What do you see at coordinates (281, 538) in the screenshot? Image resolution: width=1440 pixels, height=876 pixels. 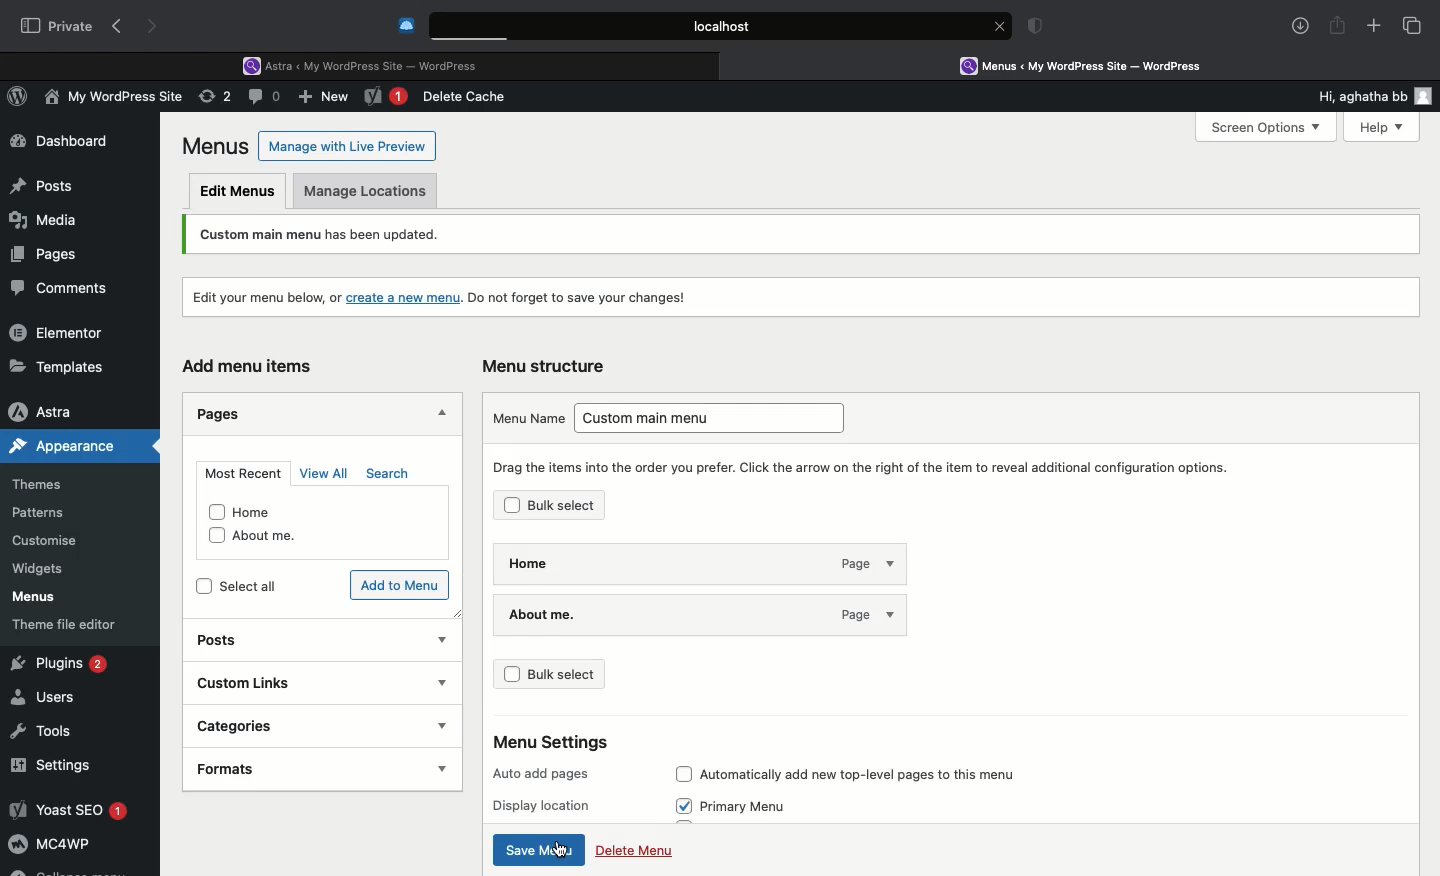 I see `About me` at bounding box center [281, 538].